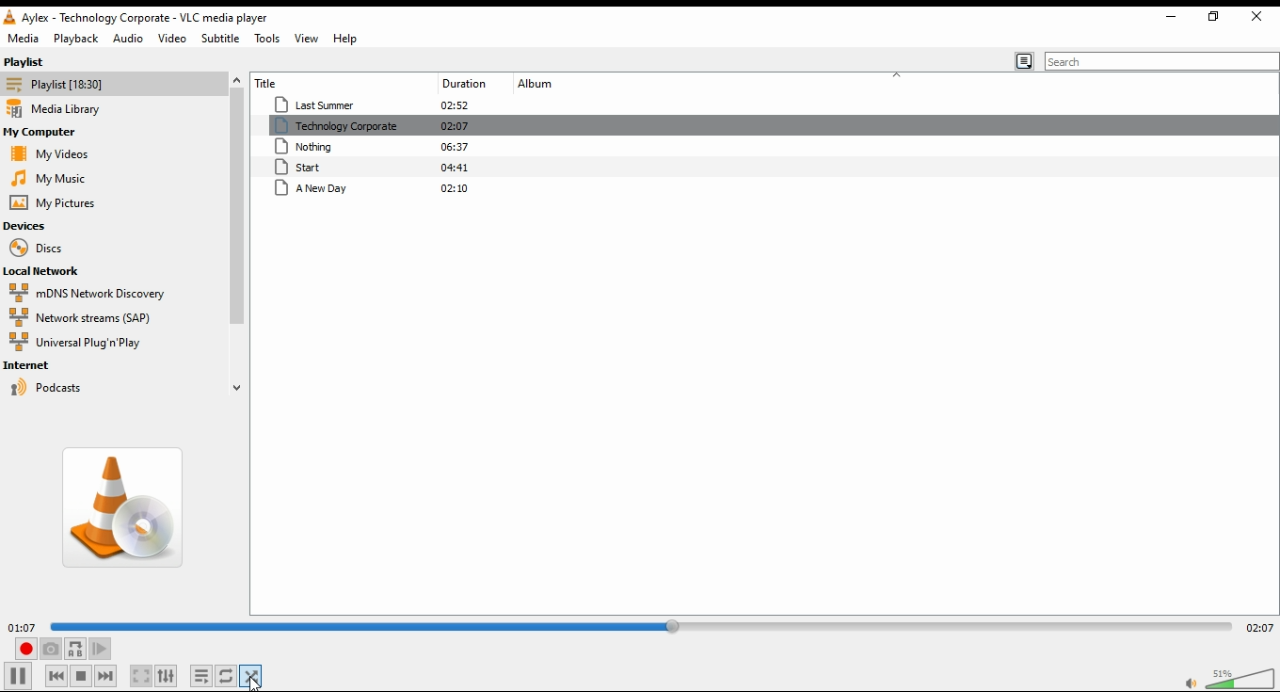 Image resolution: width=1280 pixels, height=692 pixels. I want to click on tools, so click(267, 39).